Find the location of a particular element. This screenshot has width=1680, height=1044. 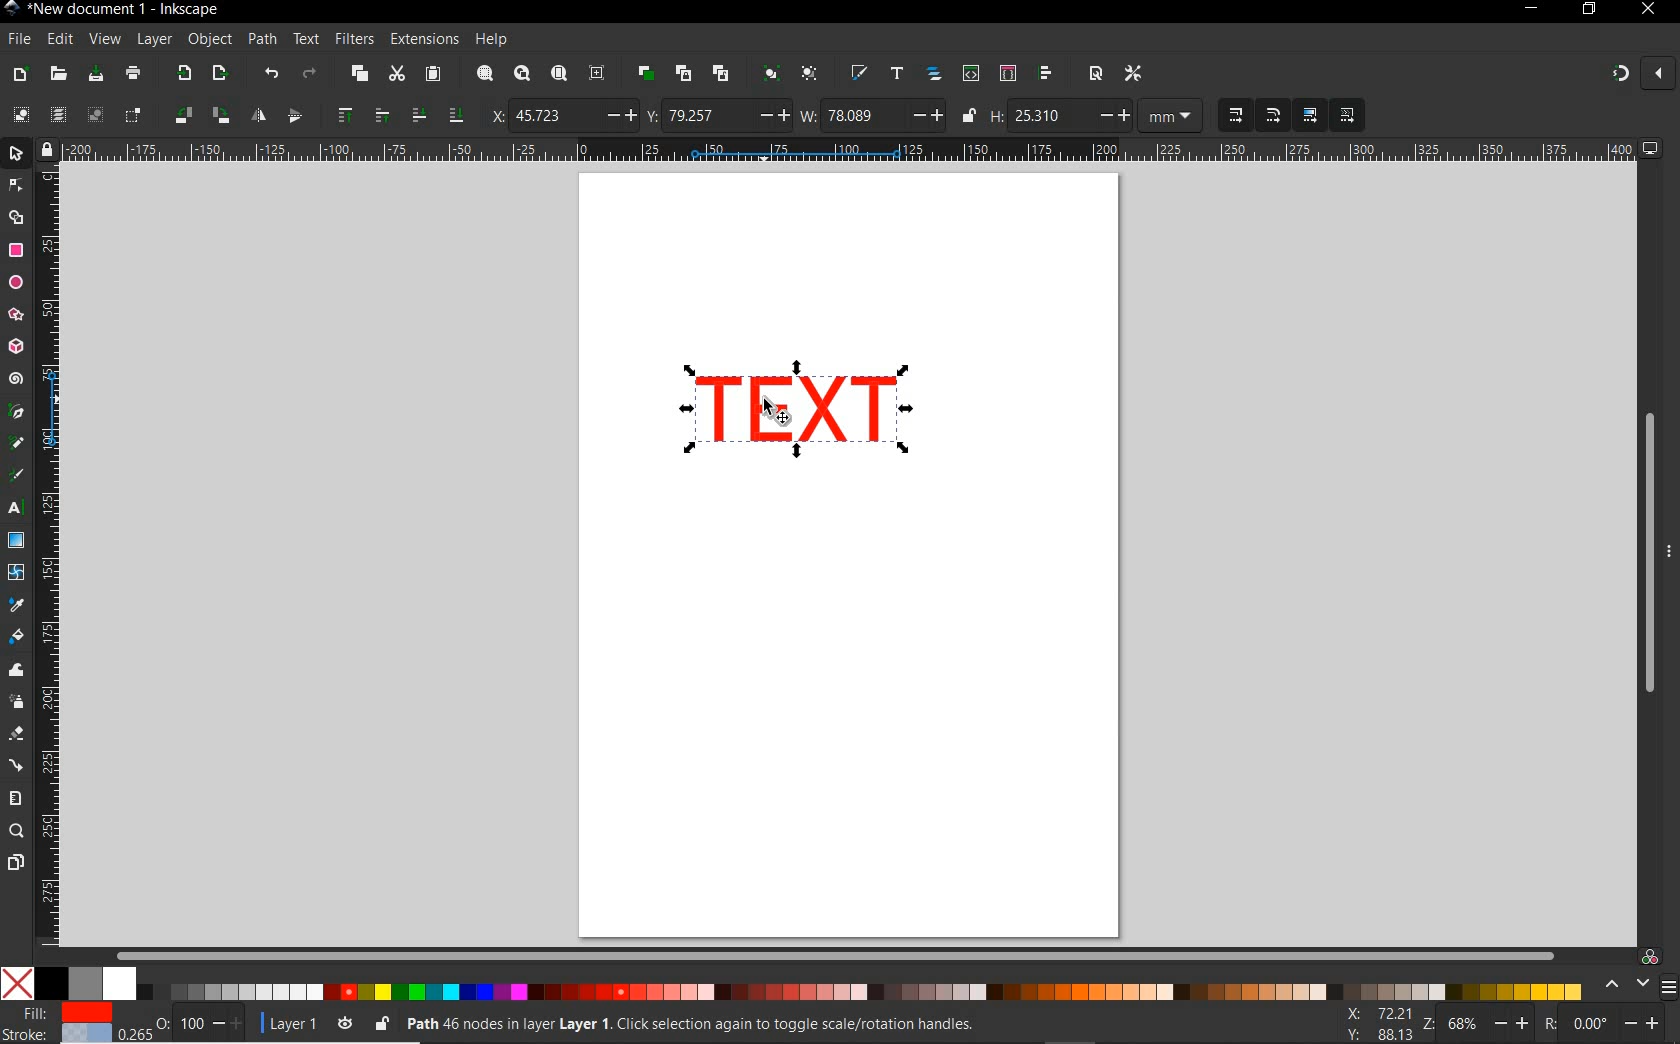

ZOOM PAGE is located at coordinates (558, 75).